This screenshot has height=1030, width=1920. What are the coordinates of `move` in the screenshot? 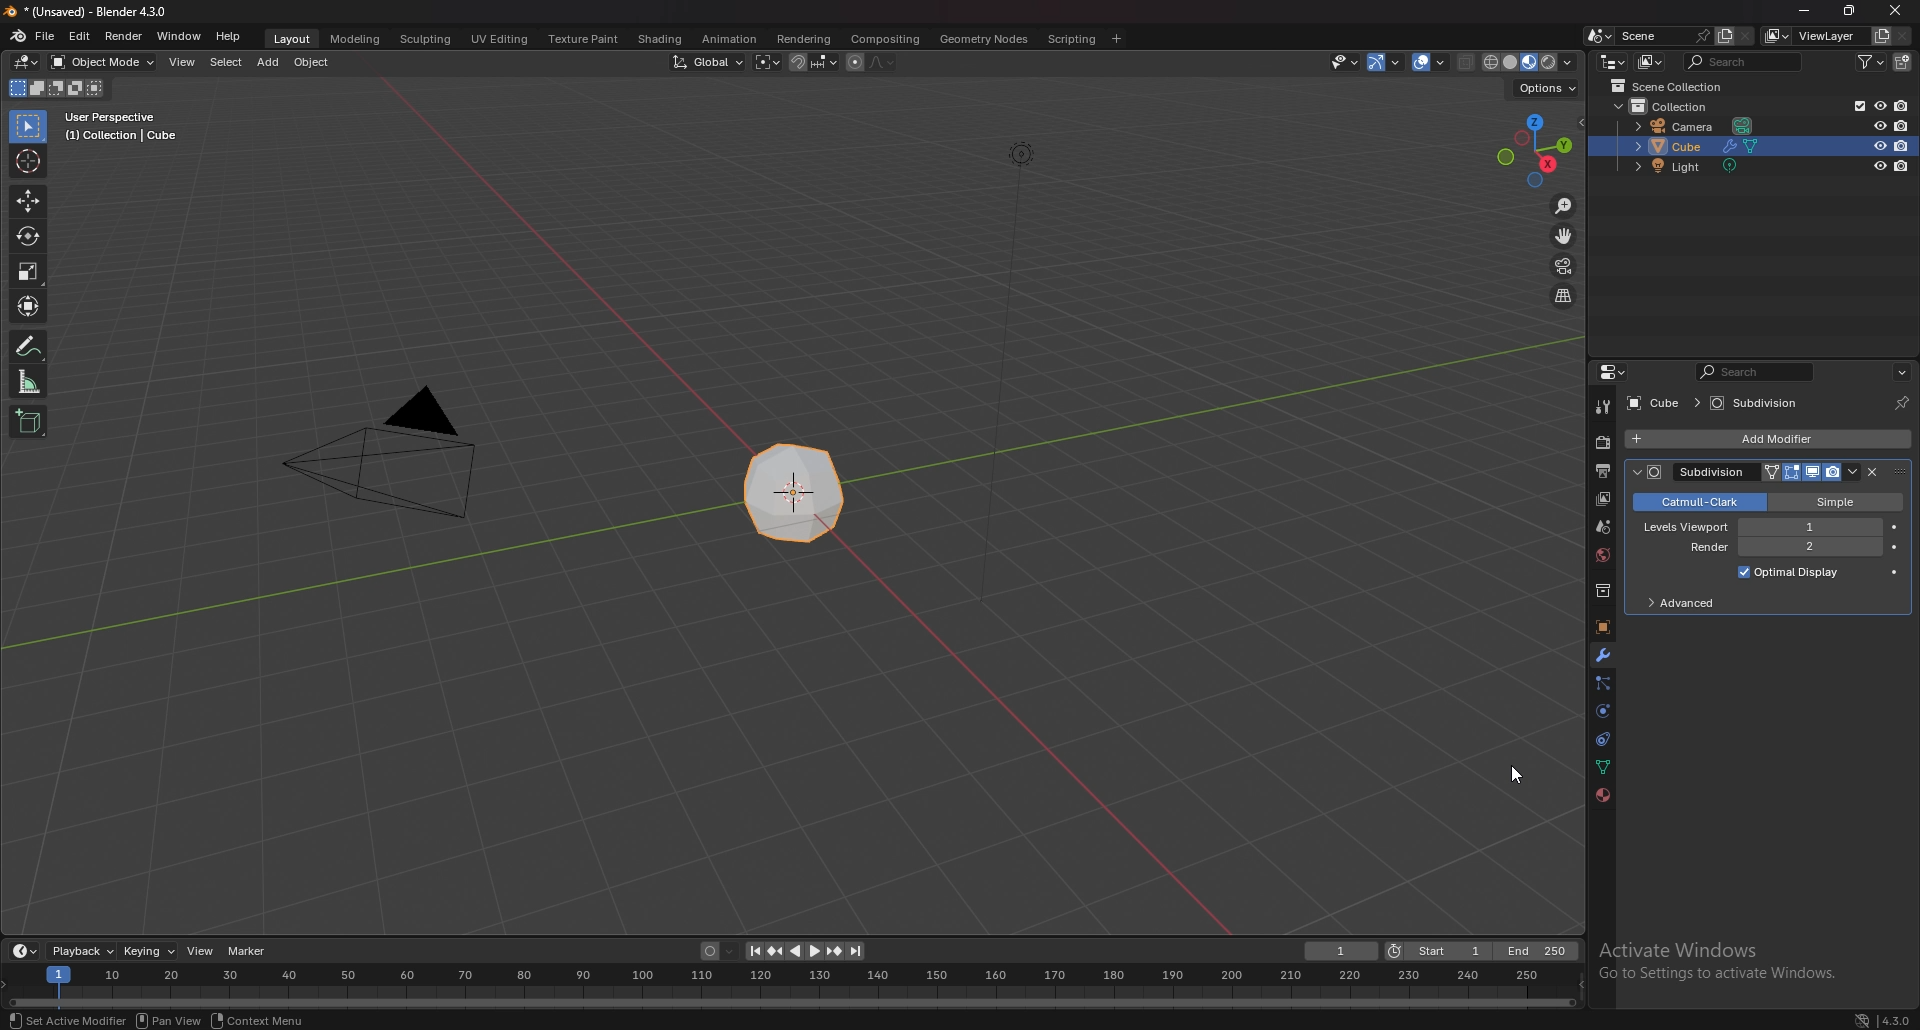 It's located at (1564, 236).